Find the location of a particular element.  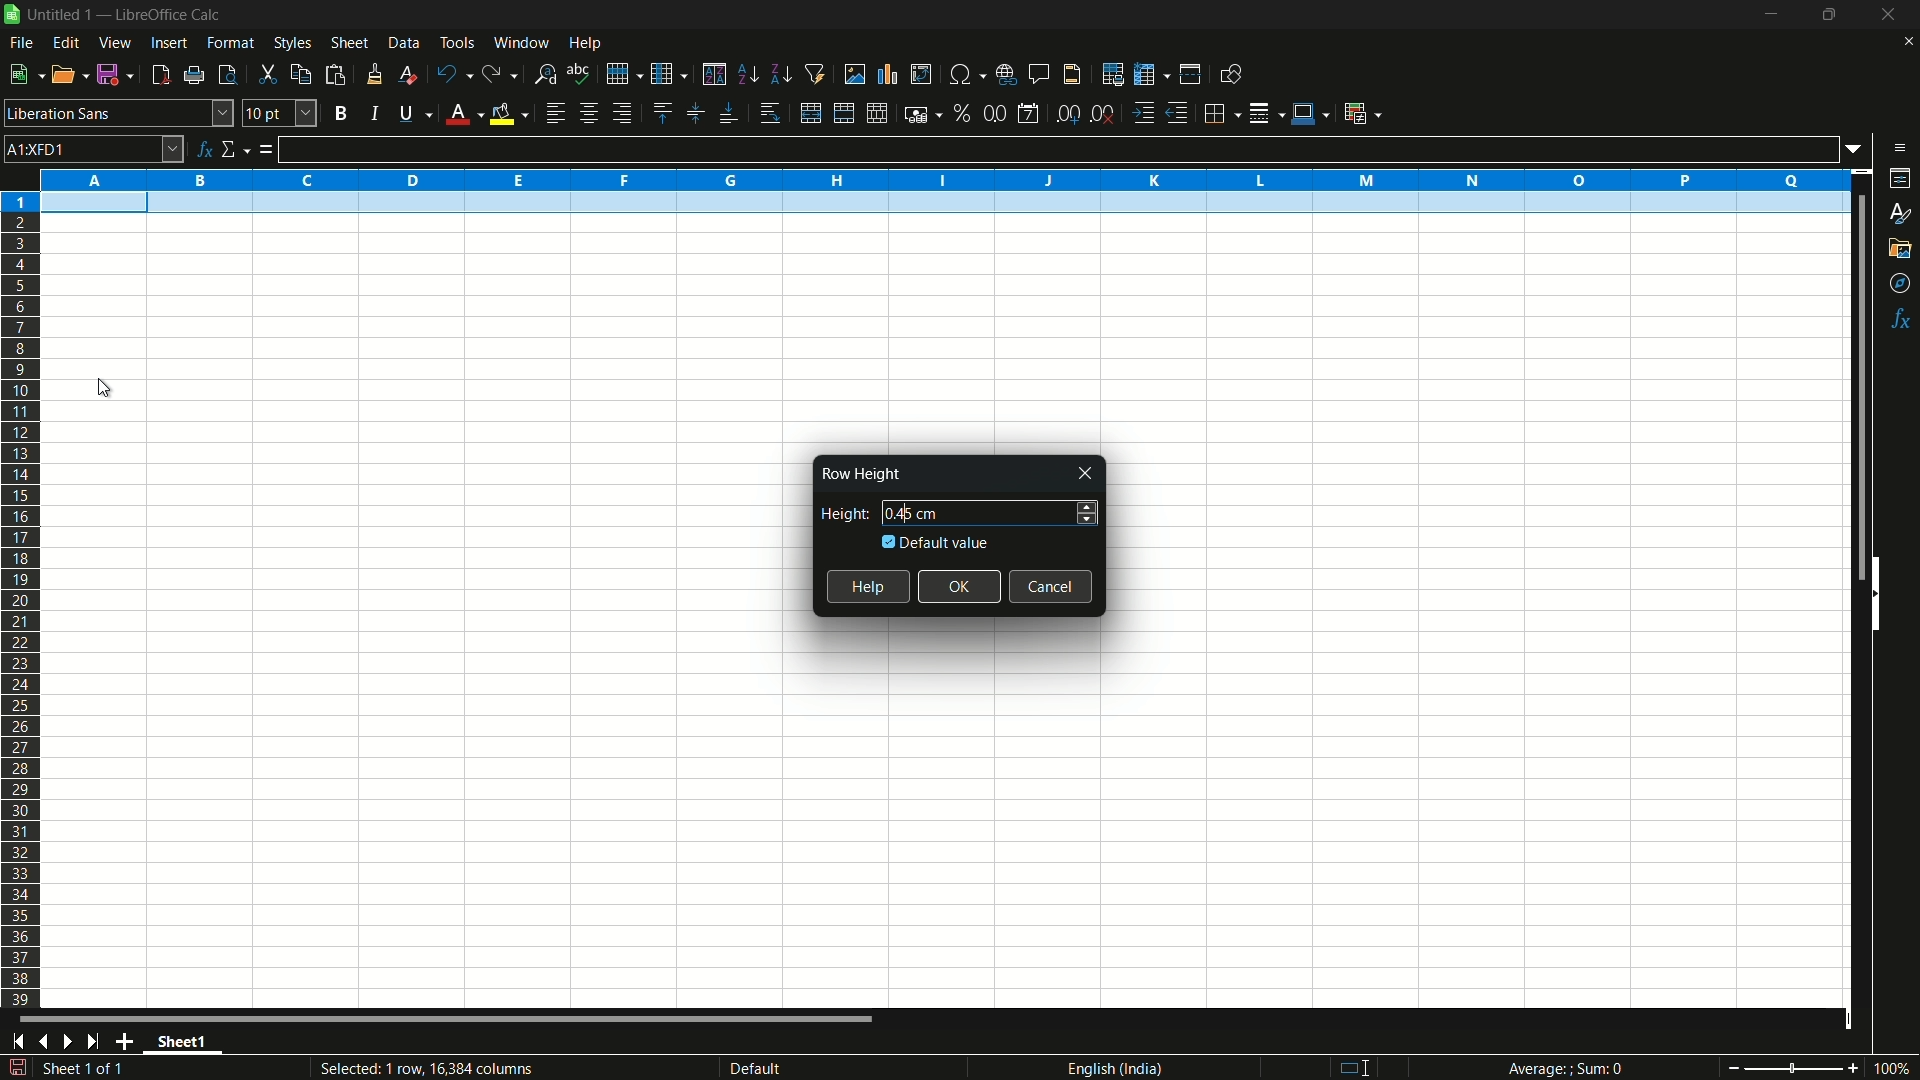

maximize or restore is located at coordinates (1829, 15).